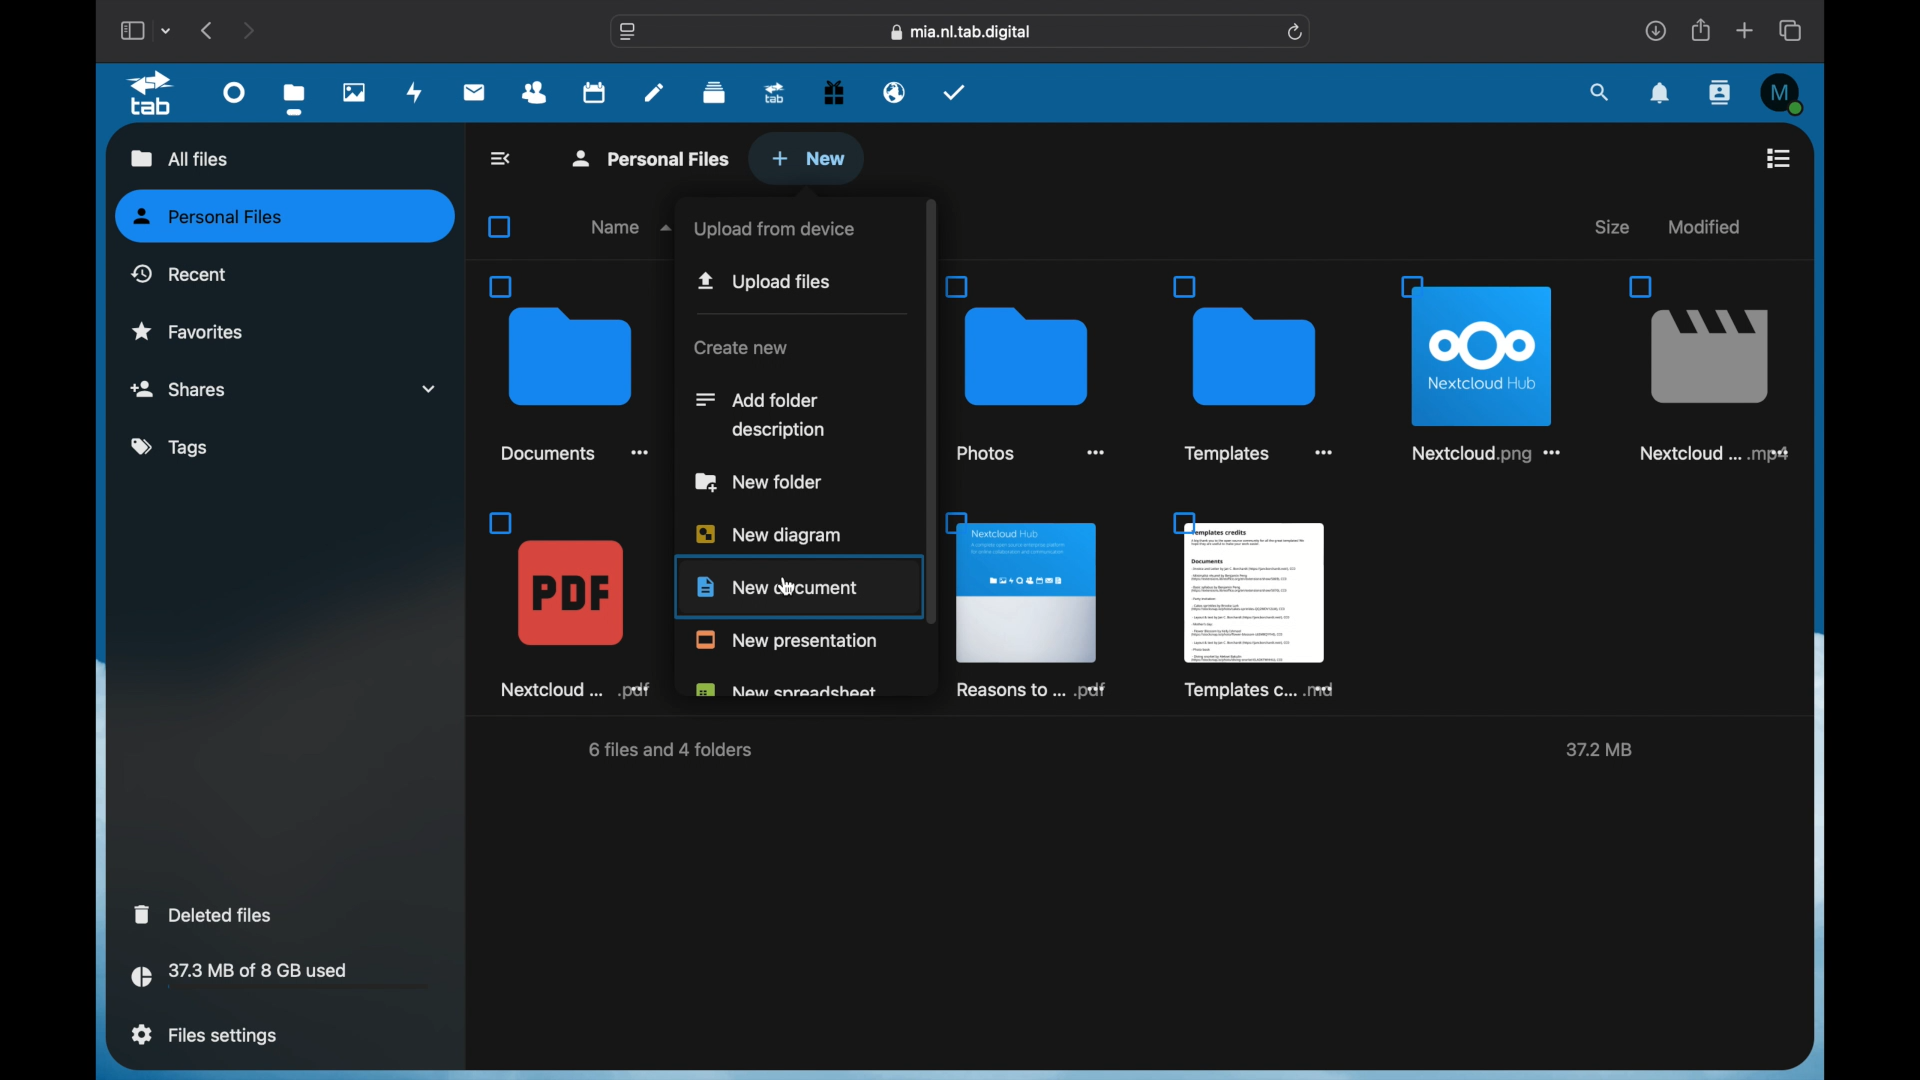 The height and width of the screenshot is (1080, 1920). Describe the element at coordinates (1297, 33) in the screenshot. I see `refresh` at that location.